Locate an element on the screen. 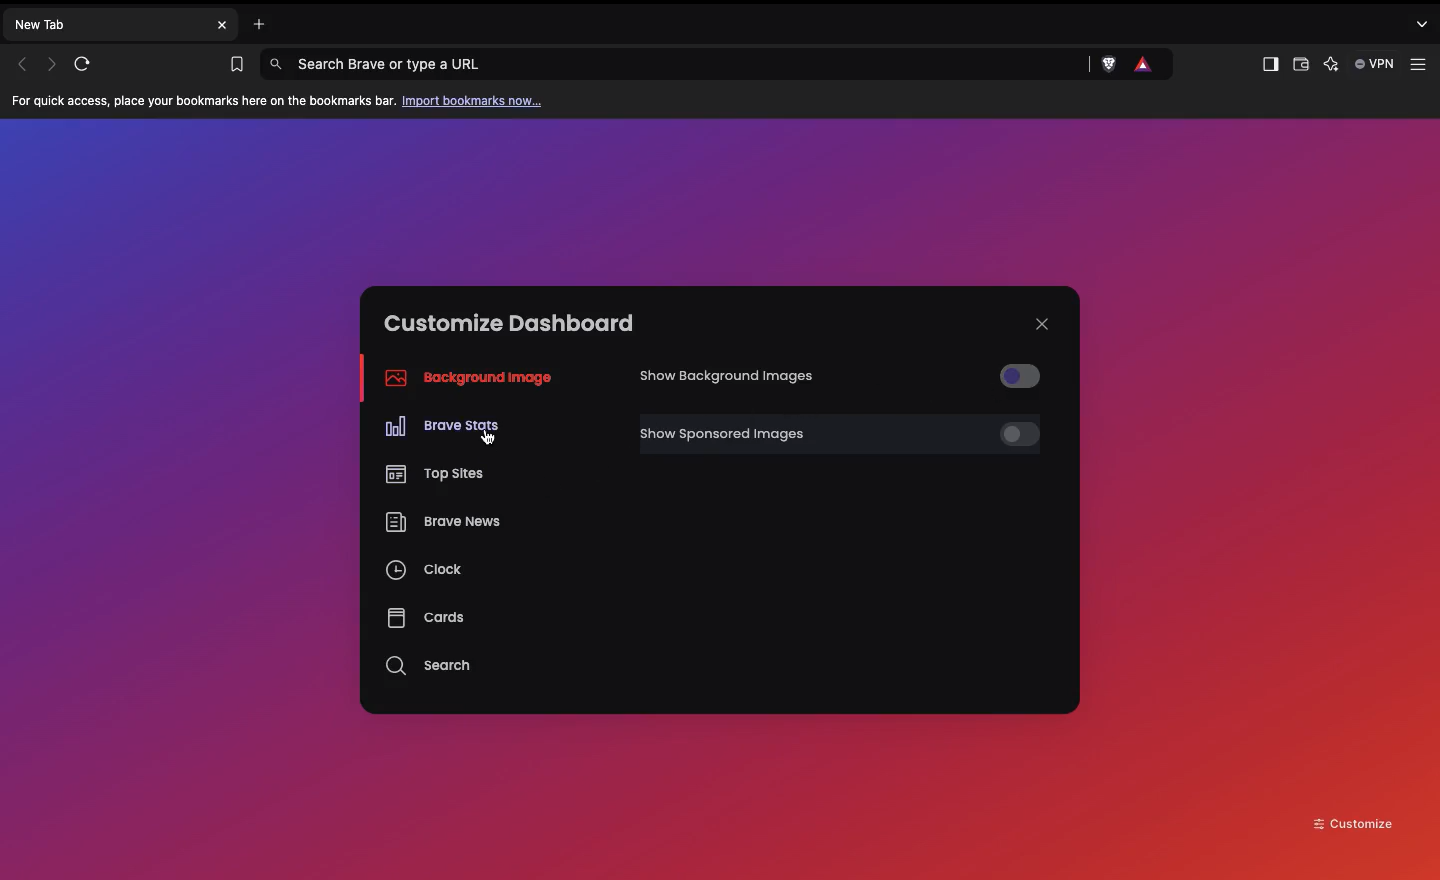 This screenshot has height=880, width=1440. Brave news is located at coordinates (441, 524).